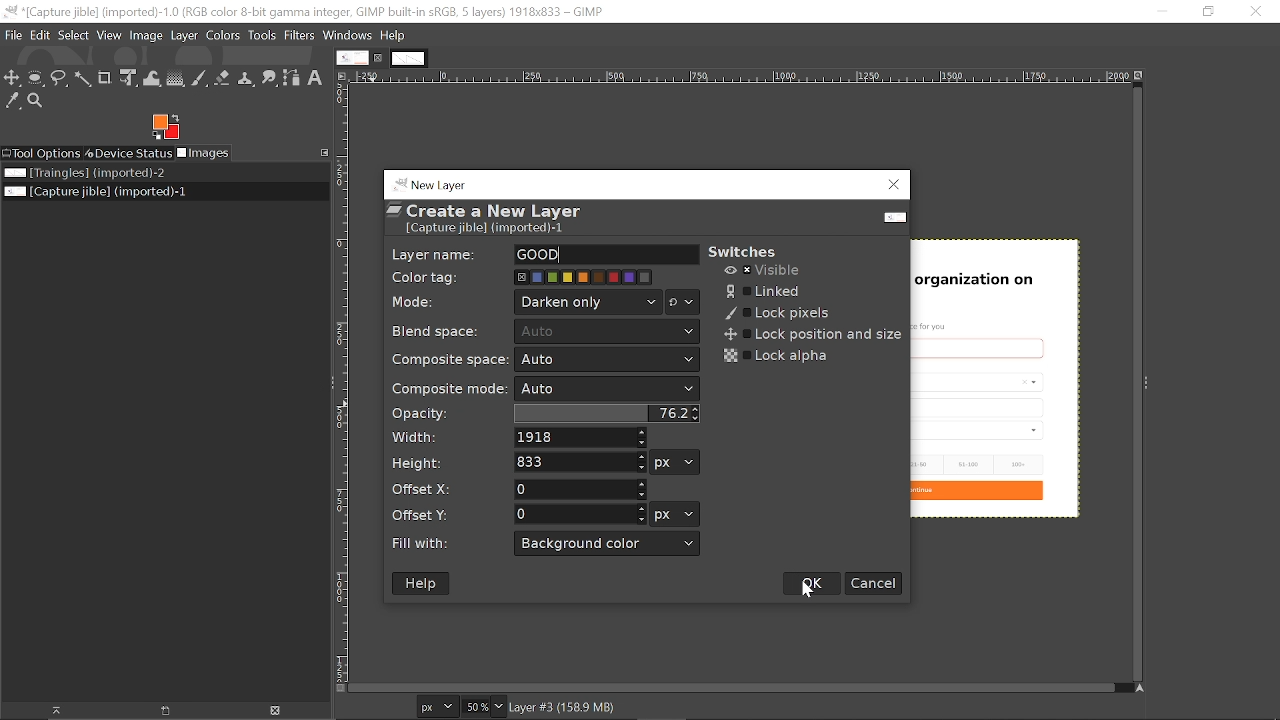 This screenshot has width=1280, height=720. Describe the element at coordinates (874, 582) in the screenshot. I see `Cancel` at that location.